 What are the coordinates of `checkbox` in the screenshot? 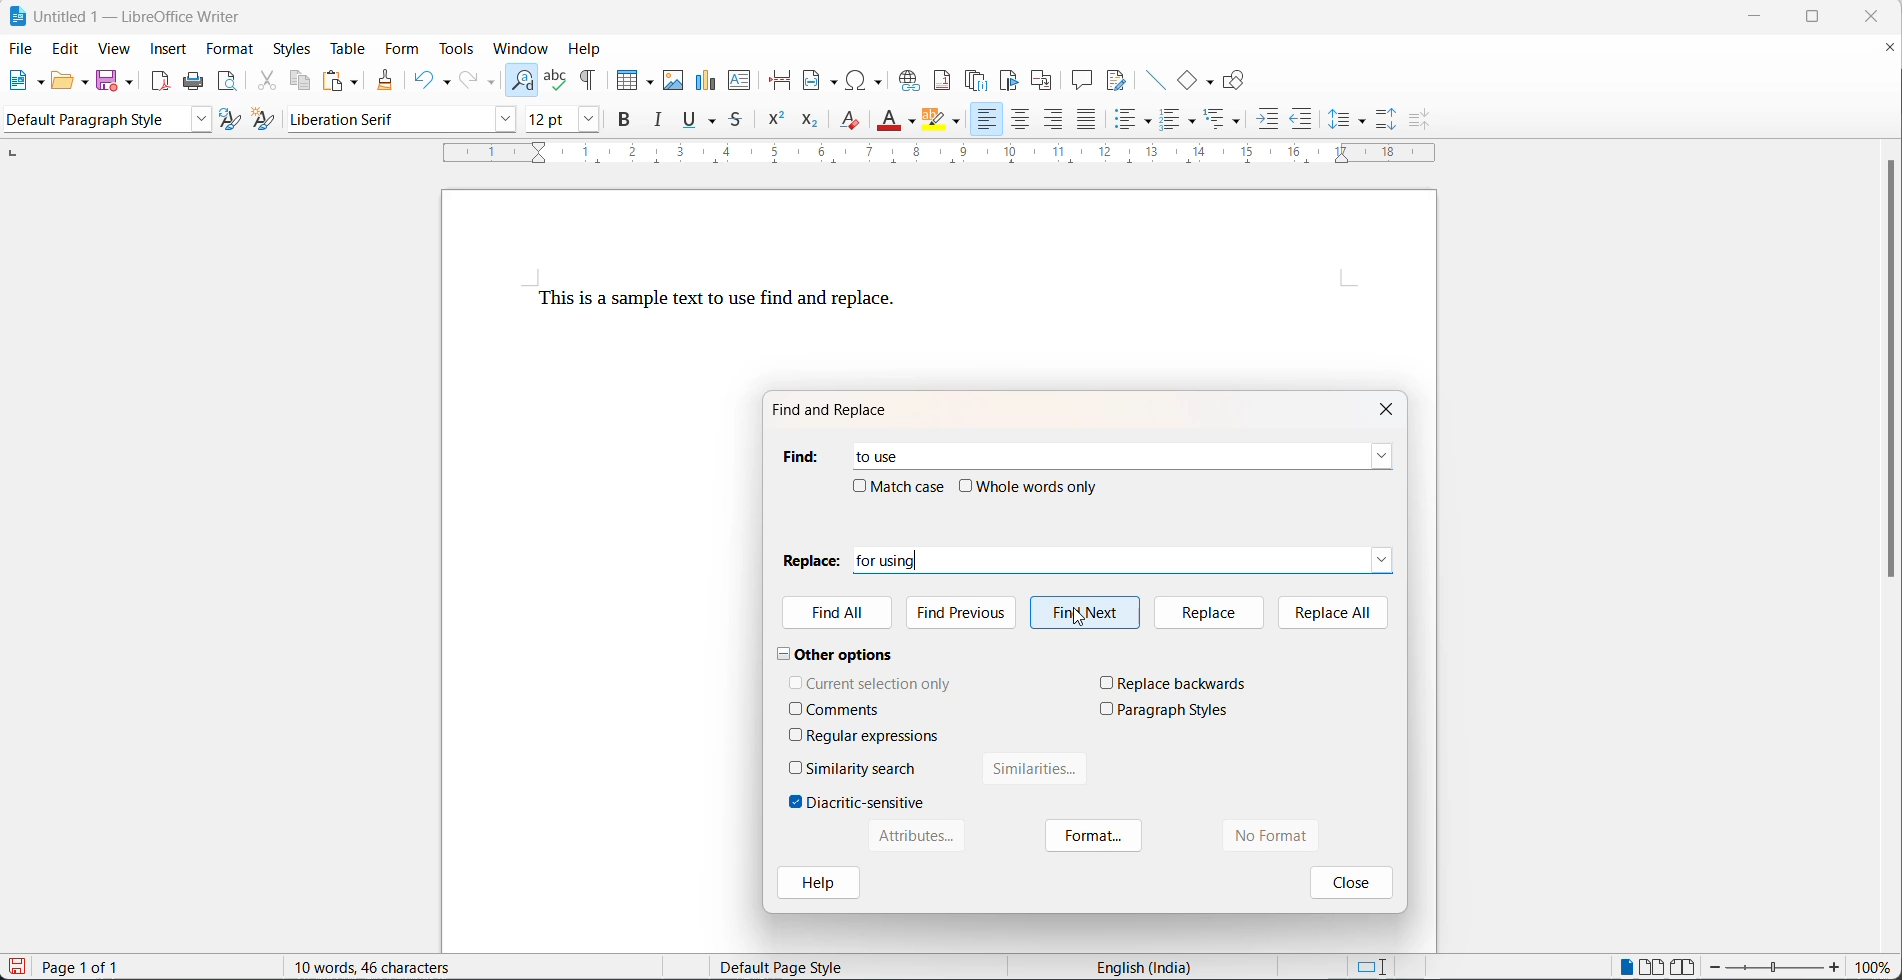 It's located at (1107, 708).